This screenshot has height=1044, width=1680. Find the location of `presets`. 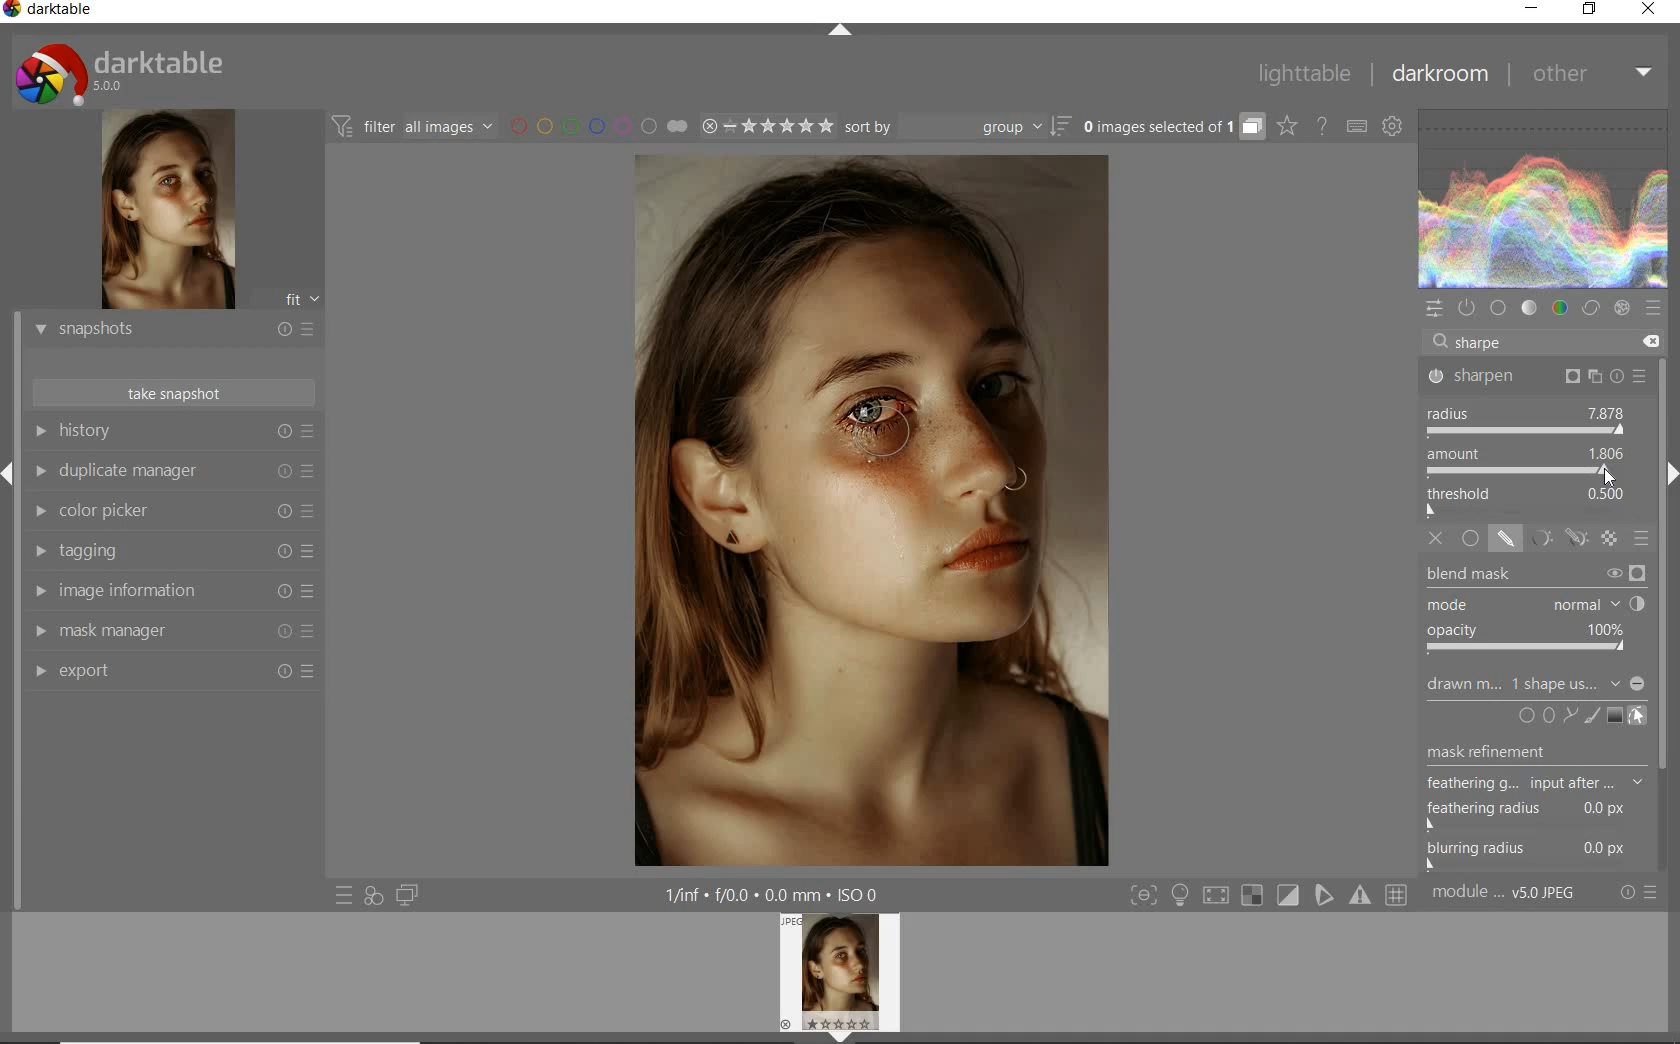

presets is located at coordinates (1652, 308).